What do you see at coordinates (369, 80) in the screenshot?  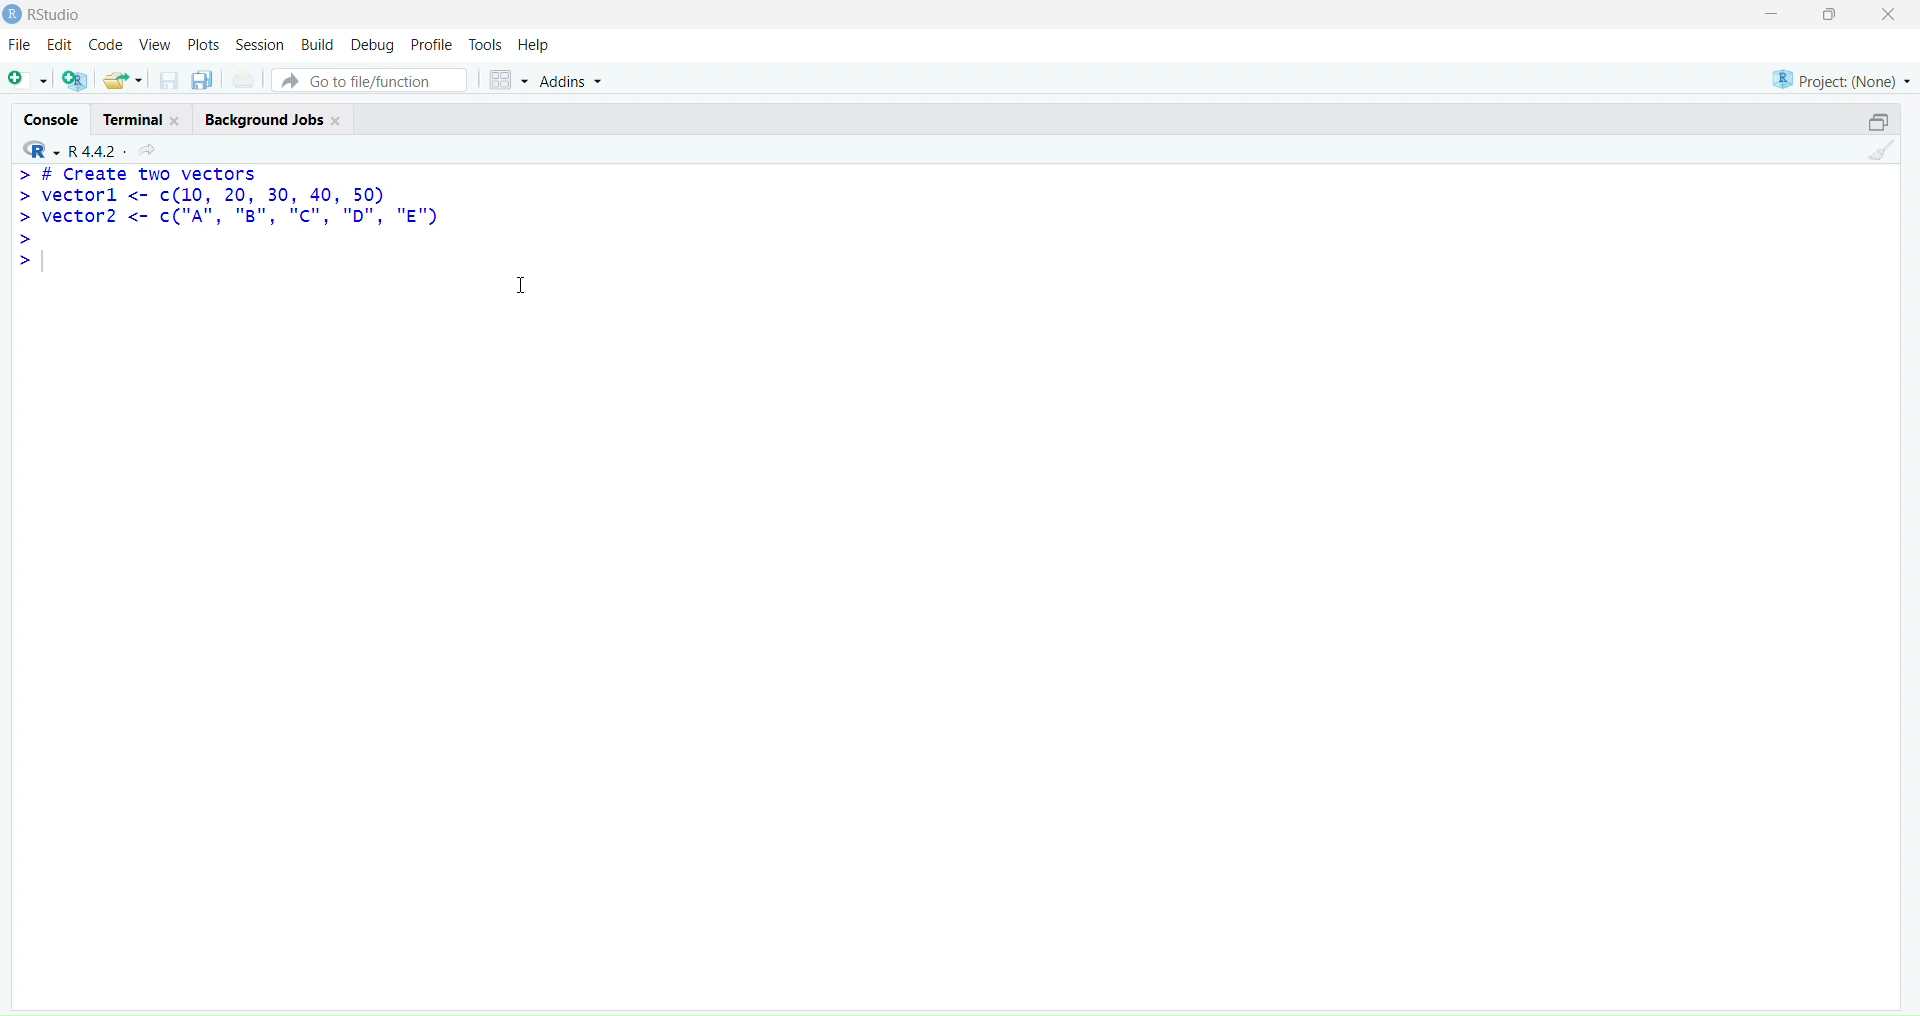 I see `Go to file/function` at bounding box center [369, 80].